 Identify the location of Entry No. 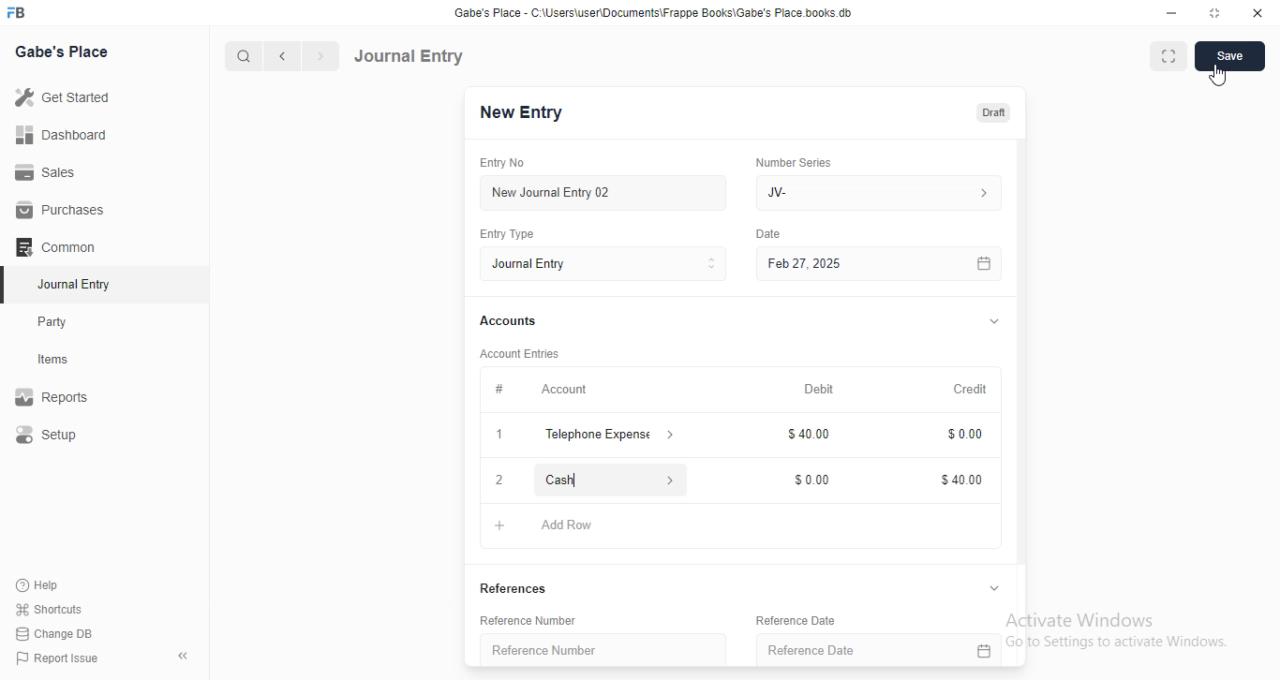
(500, 161).